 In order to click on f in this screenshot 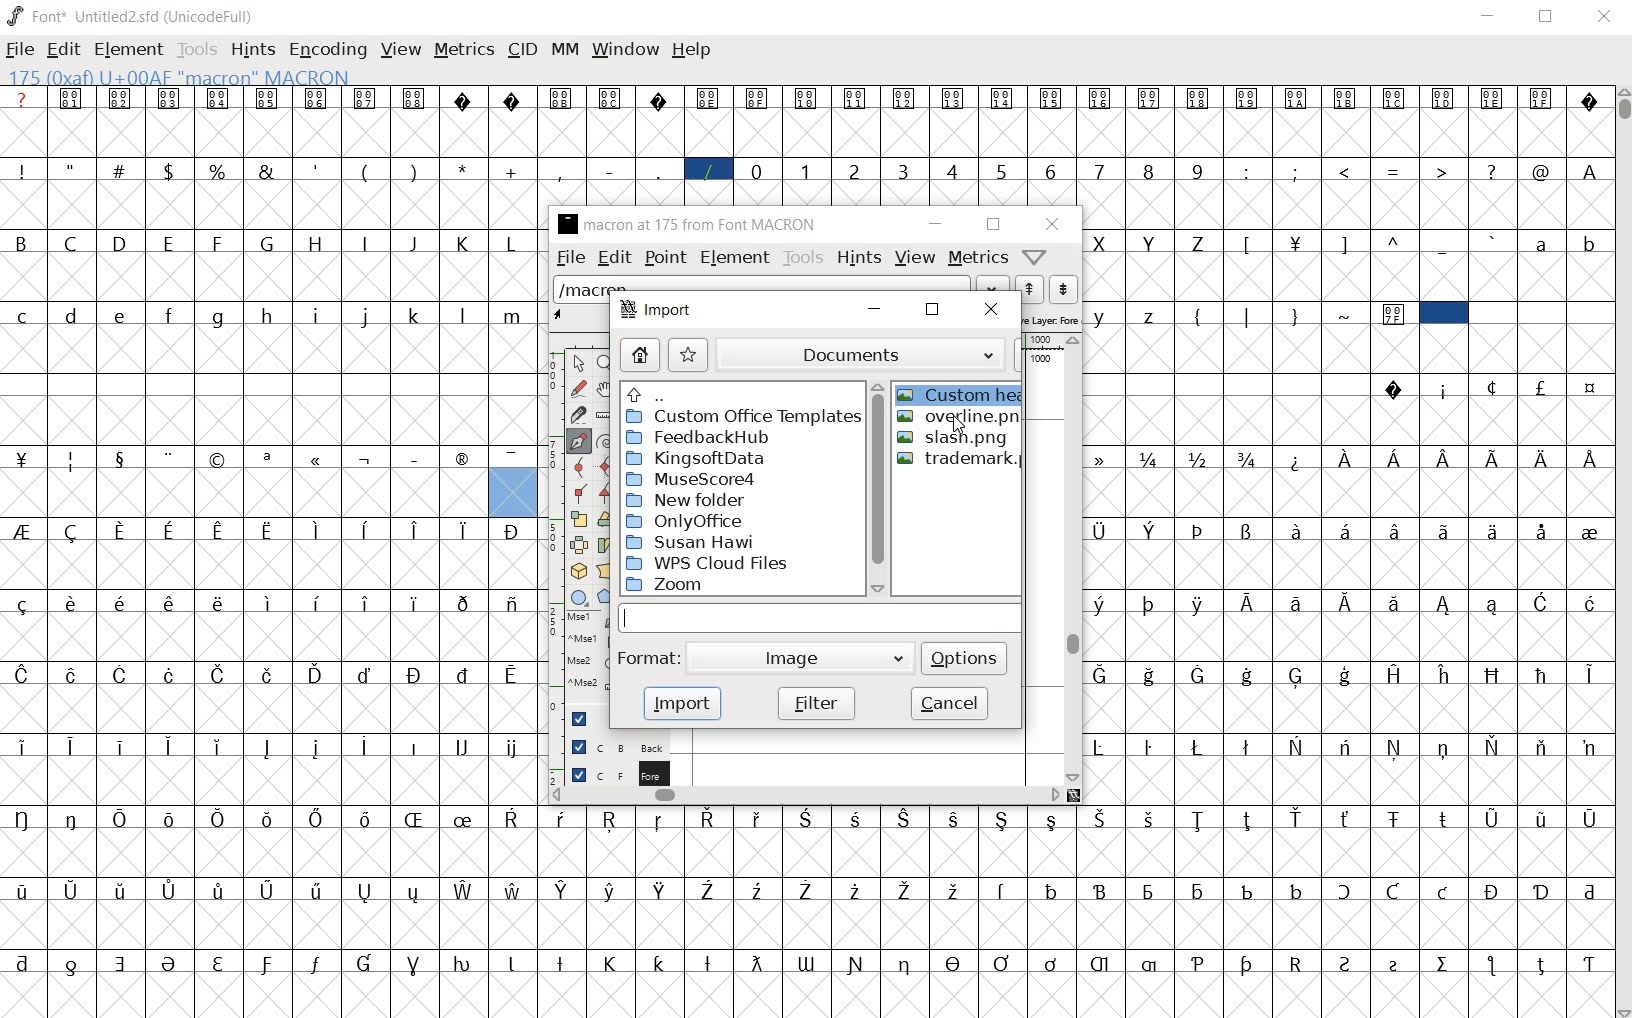, I will do `click(173, 313)`.